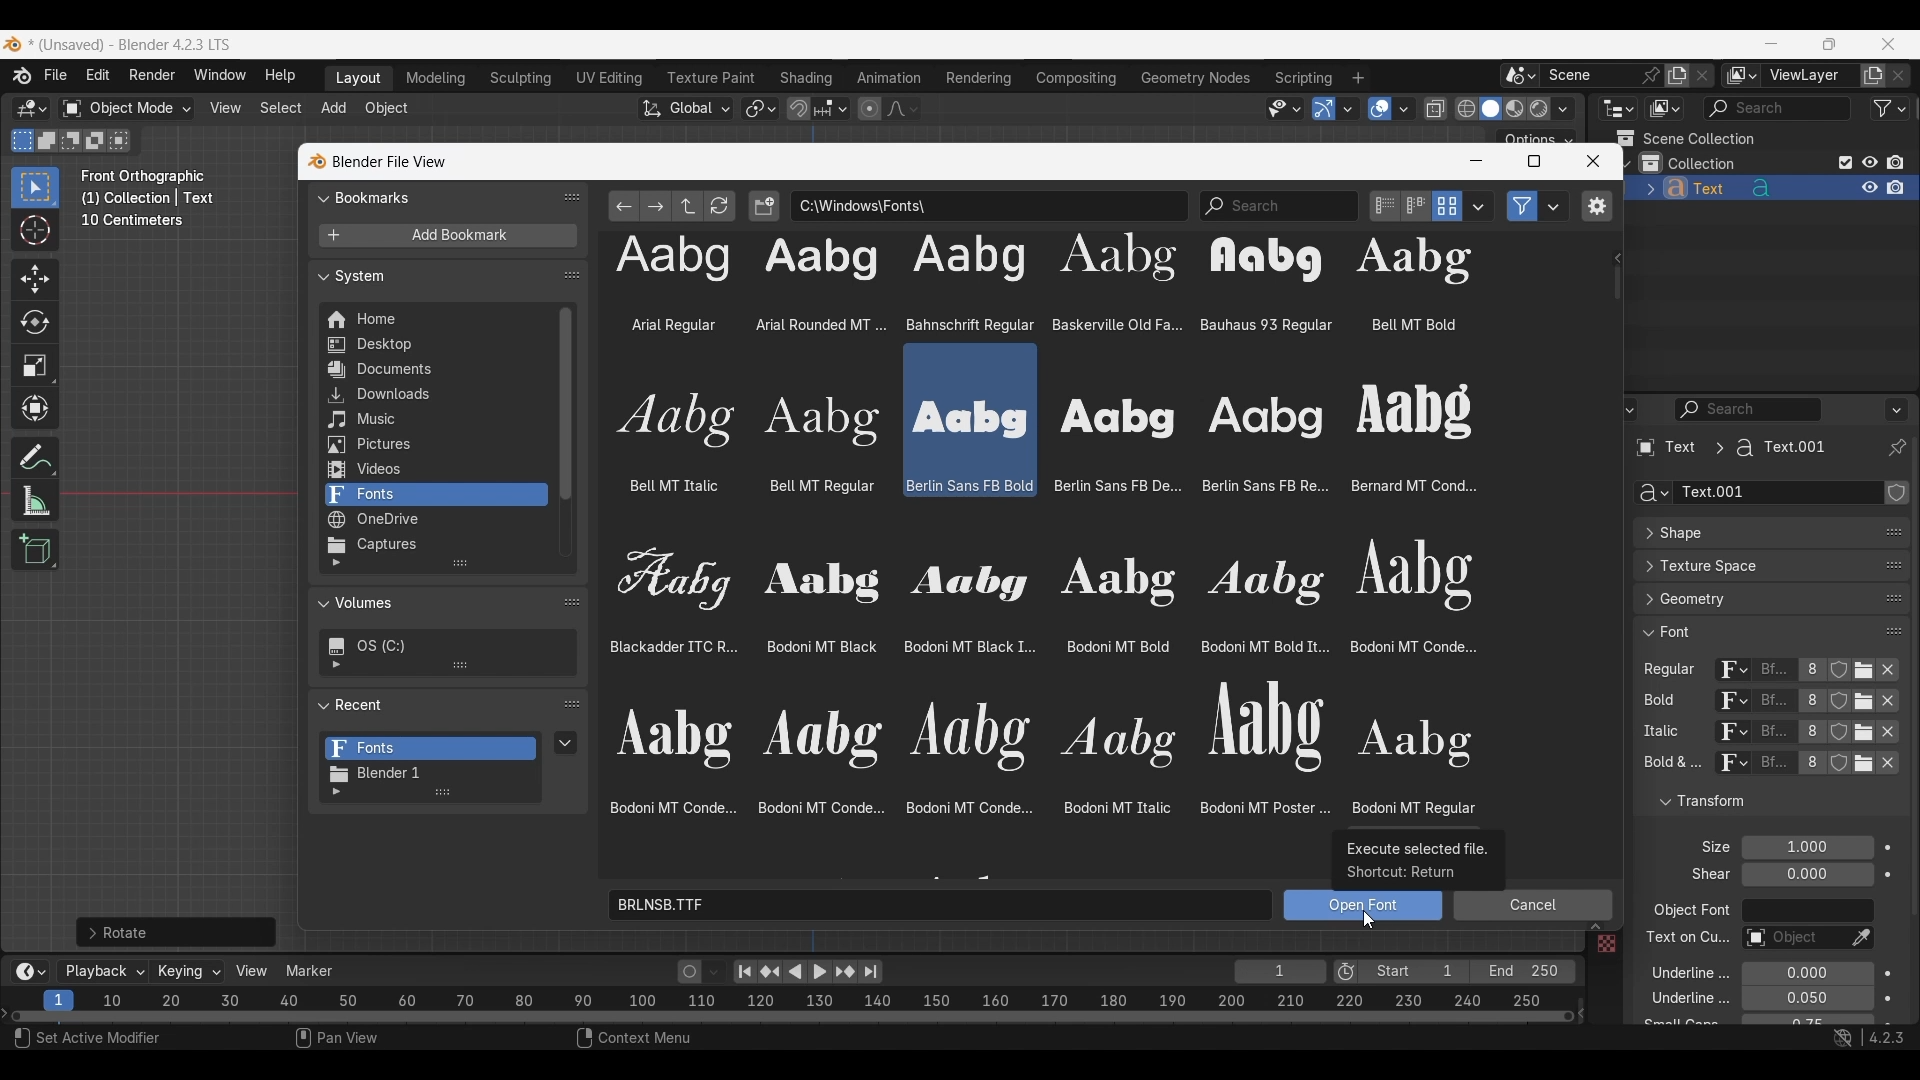  What do you see at coordinates (1860, 939) in the screenshot?
I see `Eyedropper data-block` at bounding box center [1860, 939].